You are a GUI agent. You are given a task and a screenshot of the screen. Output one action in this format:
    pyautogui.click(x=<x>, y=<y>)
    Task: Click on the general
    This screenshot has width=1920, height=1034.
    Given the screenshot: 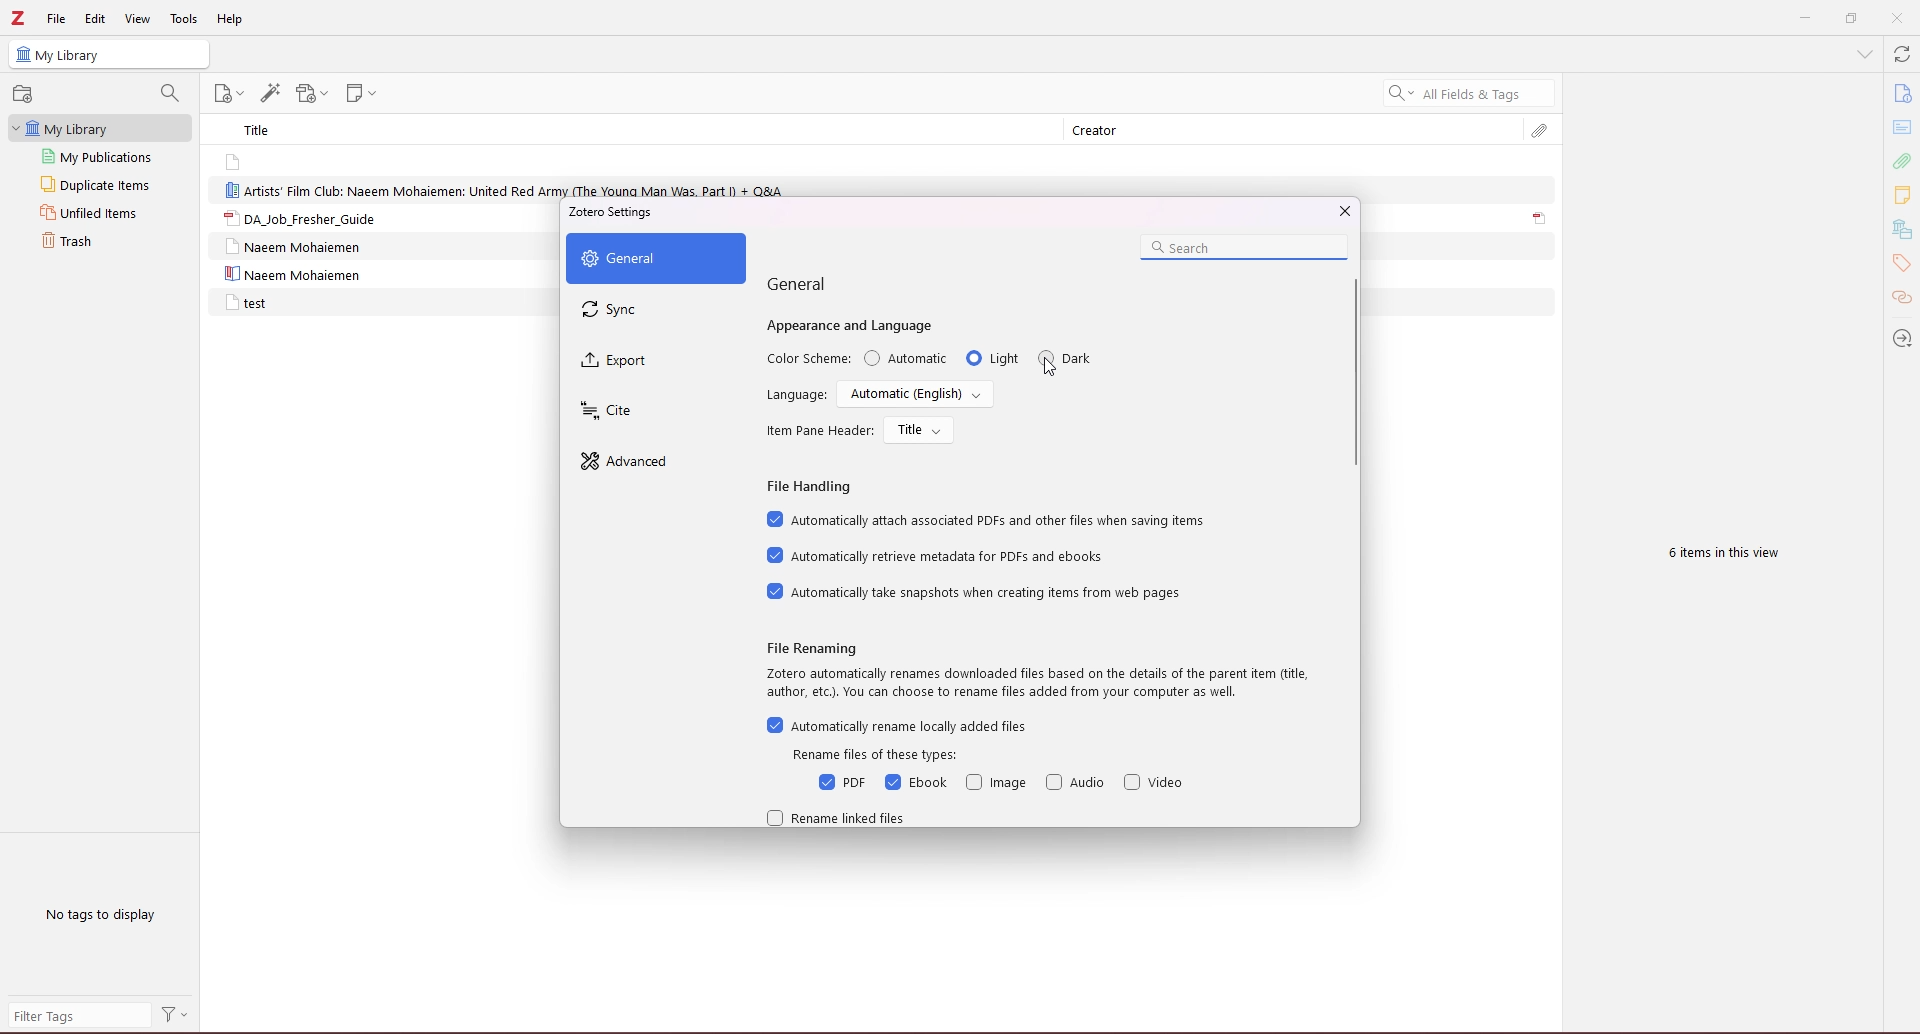 What is the action you would take?
    pyautogui.click(x=654, y=258)
    